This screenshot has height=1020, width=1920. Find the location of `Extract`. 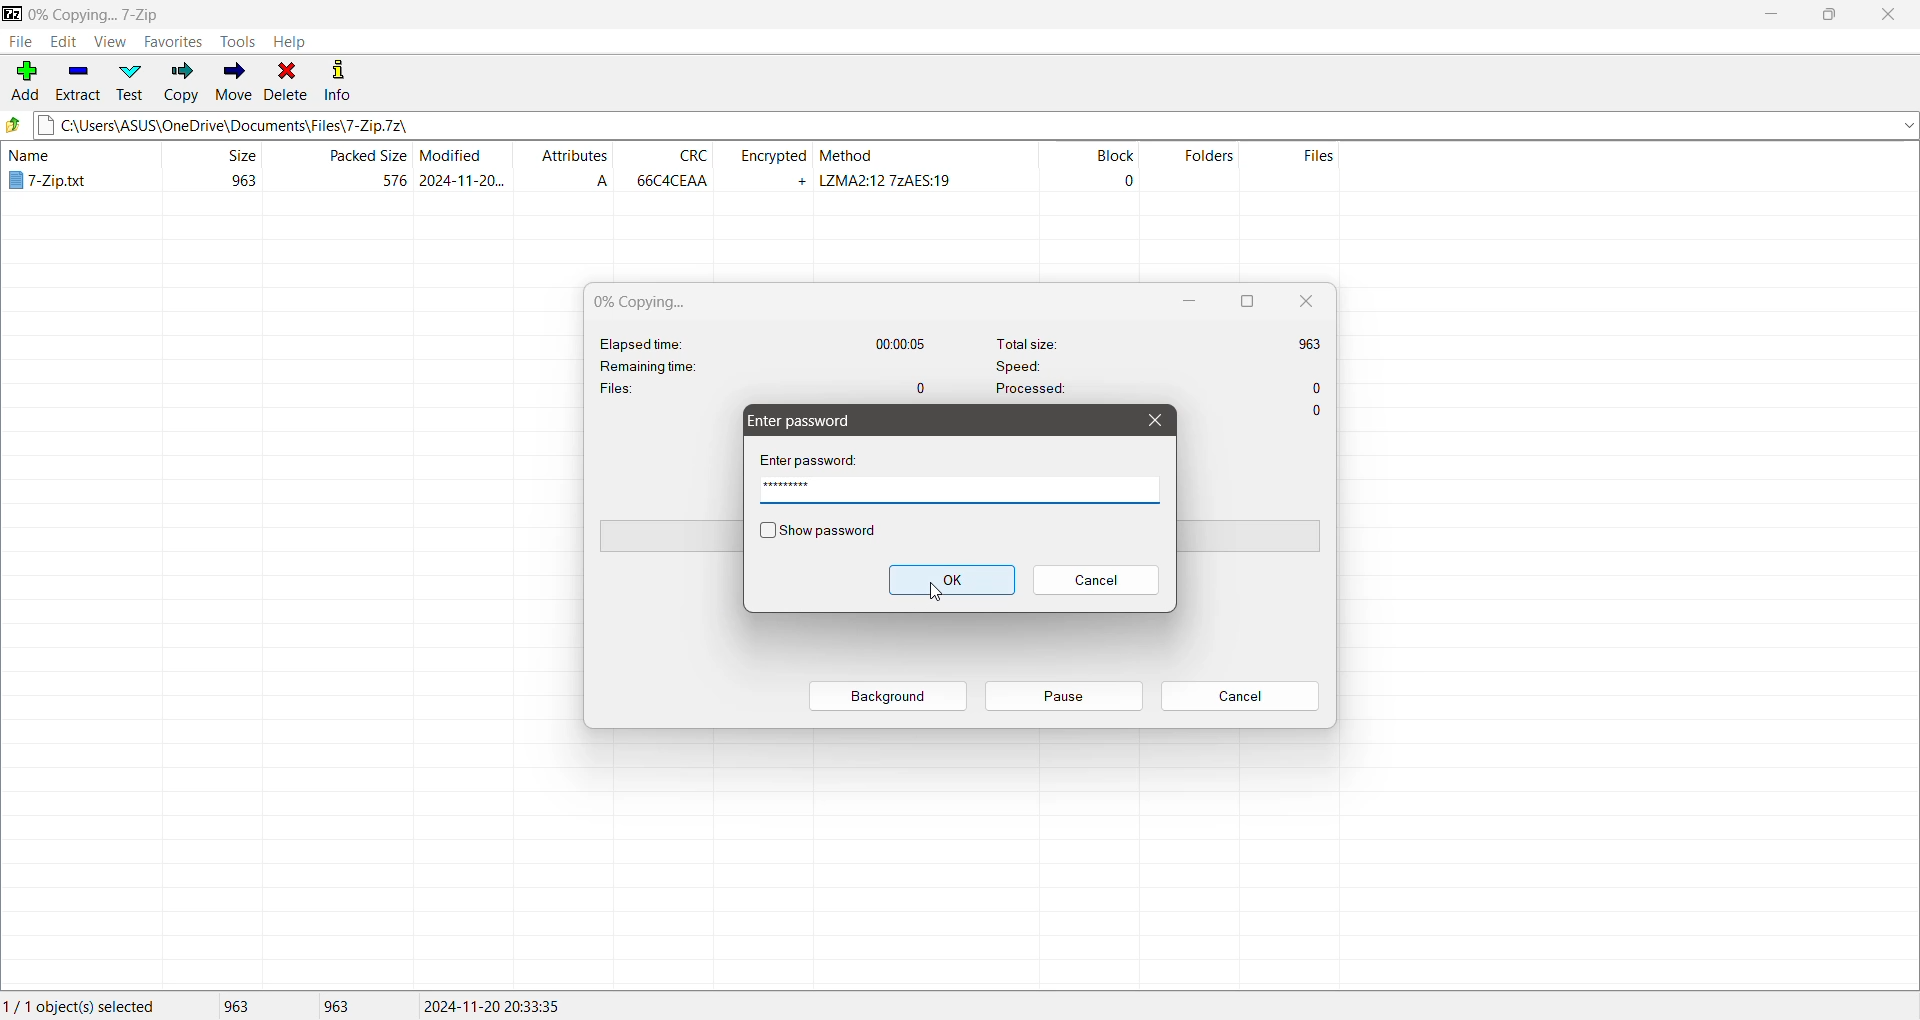

Extract is located at coordinates (78, 82).